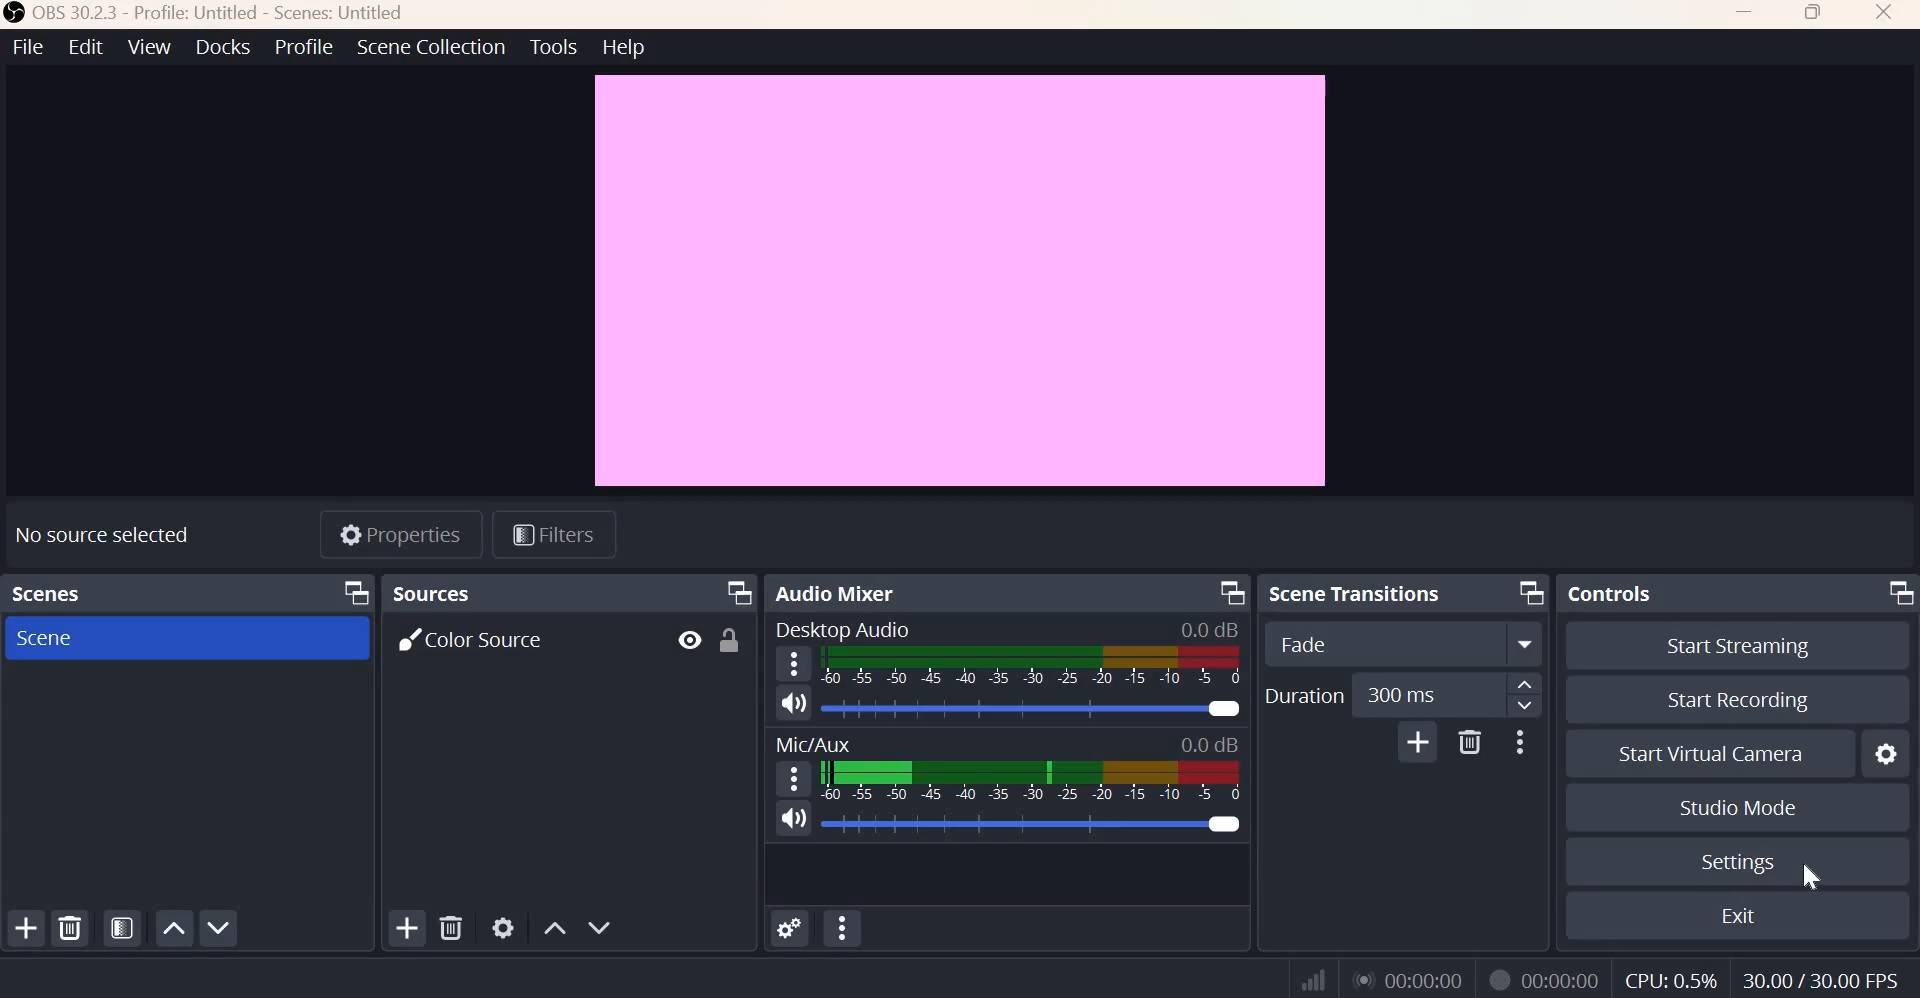 The image size is (1920, 998). I want to click on View, so click(150, 48).